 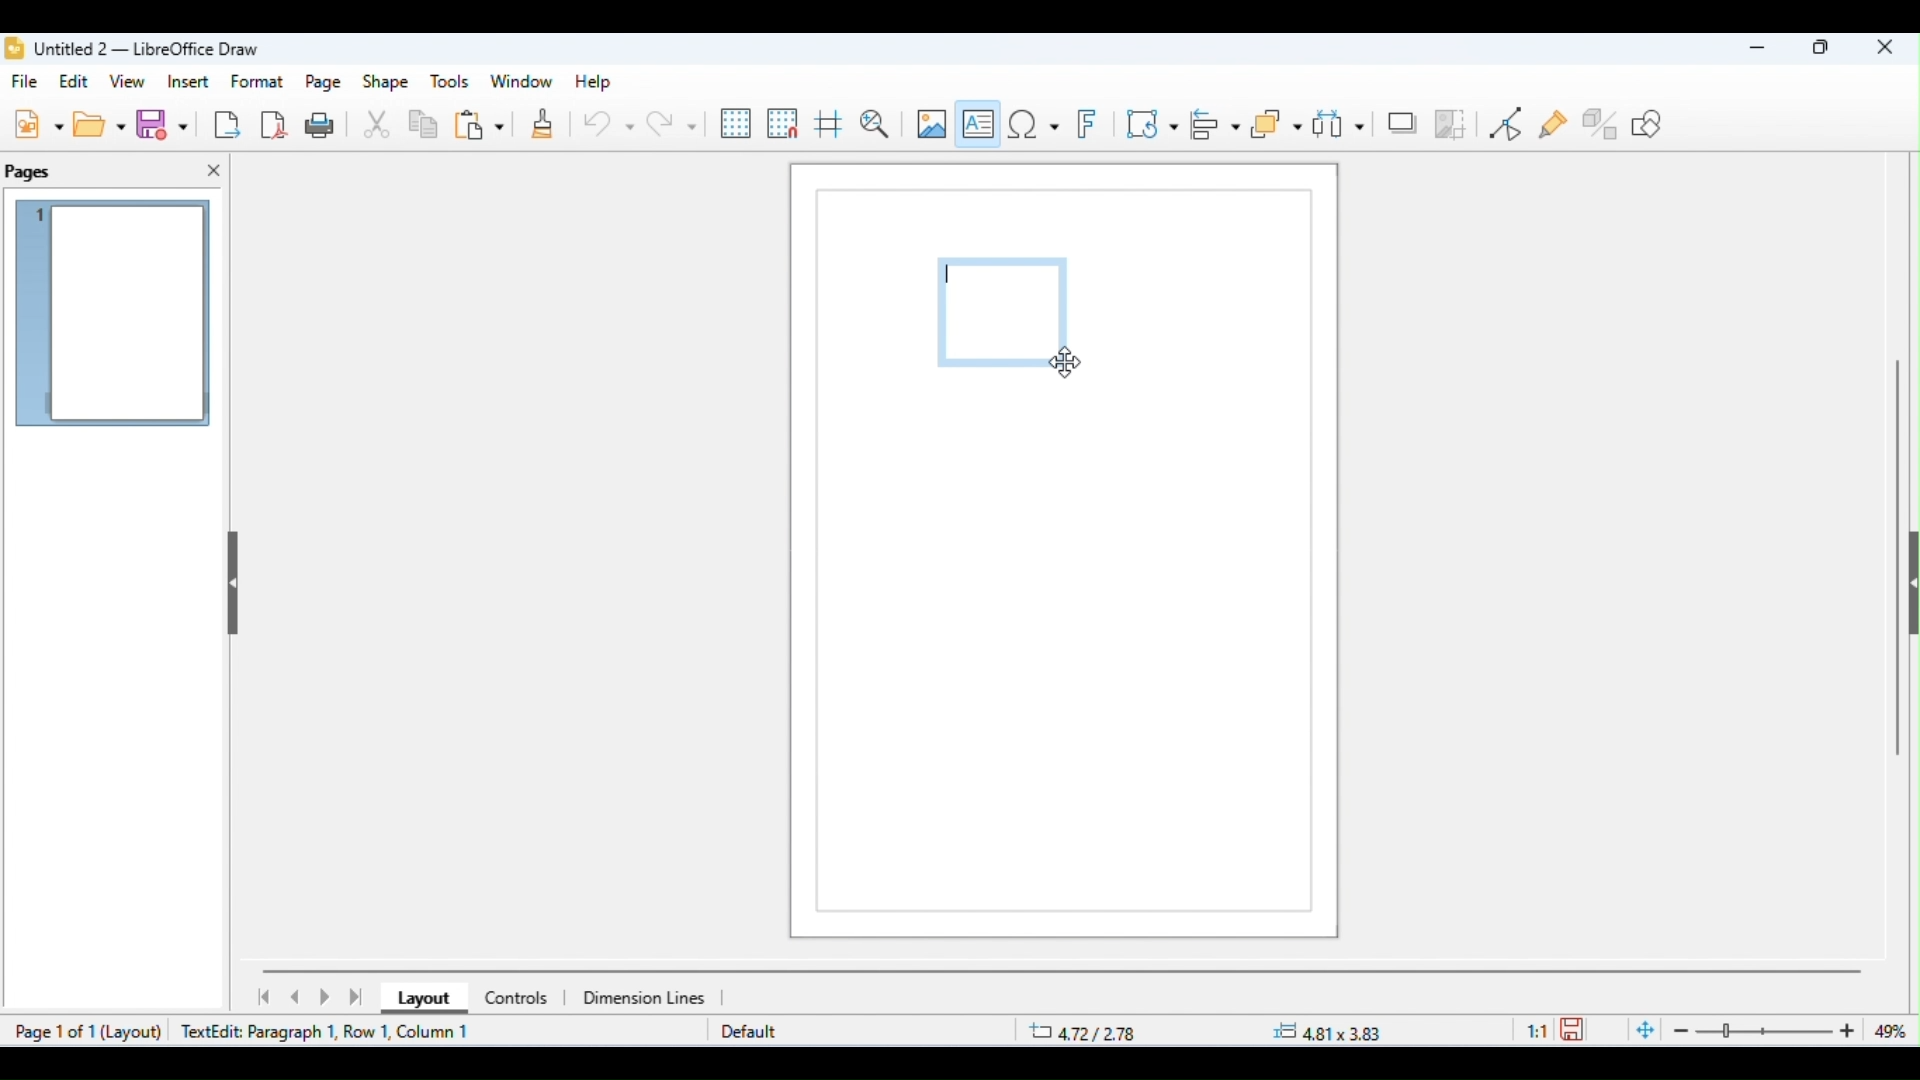 What do you see at coordinates (1402, 121) in the screenshot?
I see `shadow` at bounding box center [1402, 121].